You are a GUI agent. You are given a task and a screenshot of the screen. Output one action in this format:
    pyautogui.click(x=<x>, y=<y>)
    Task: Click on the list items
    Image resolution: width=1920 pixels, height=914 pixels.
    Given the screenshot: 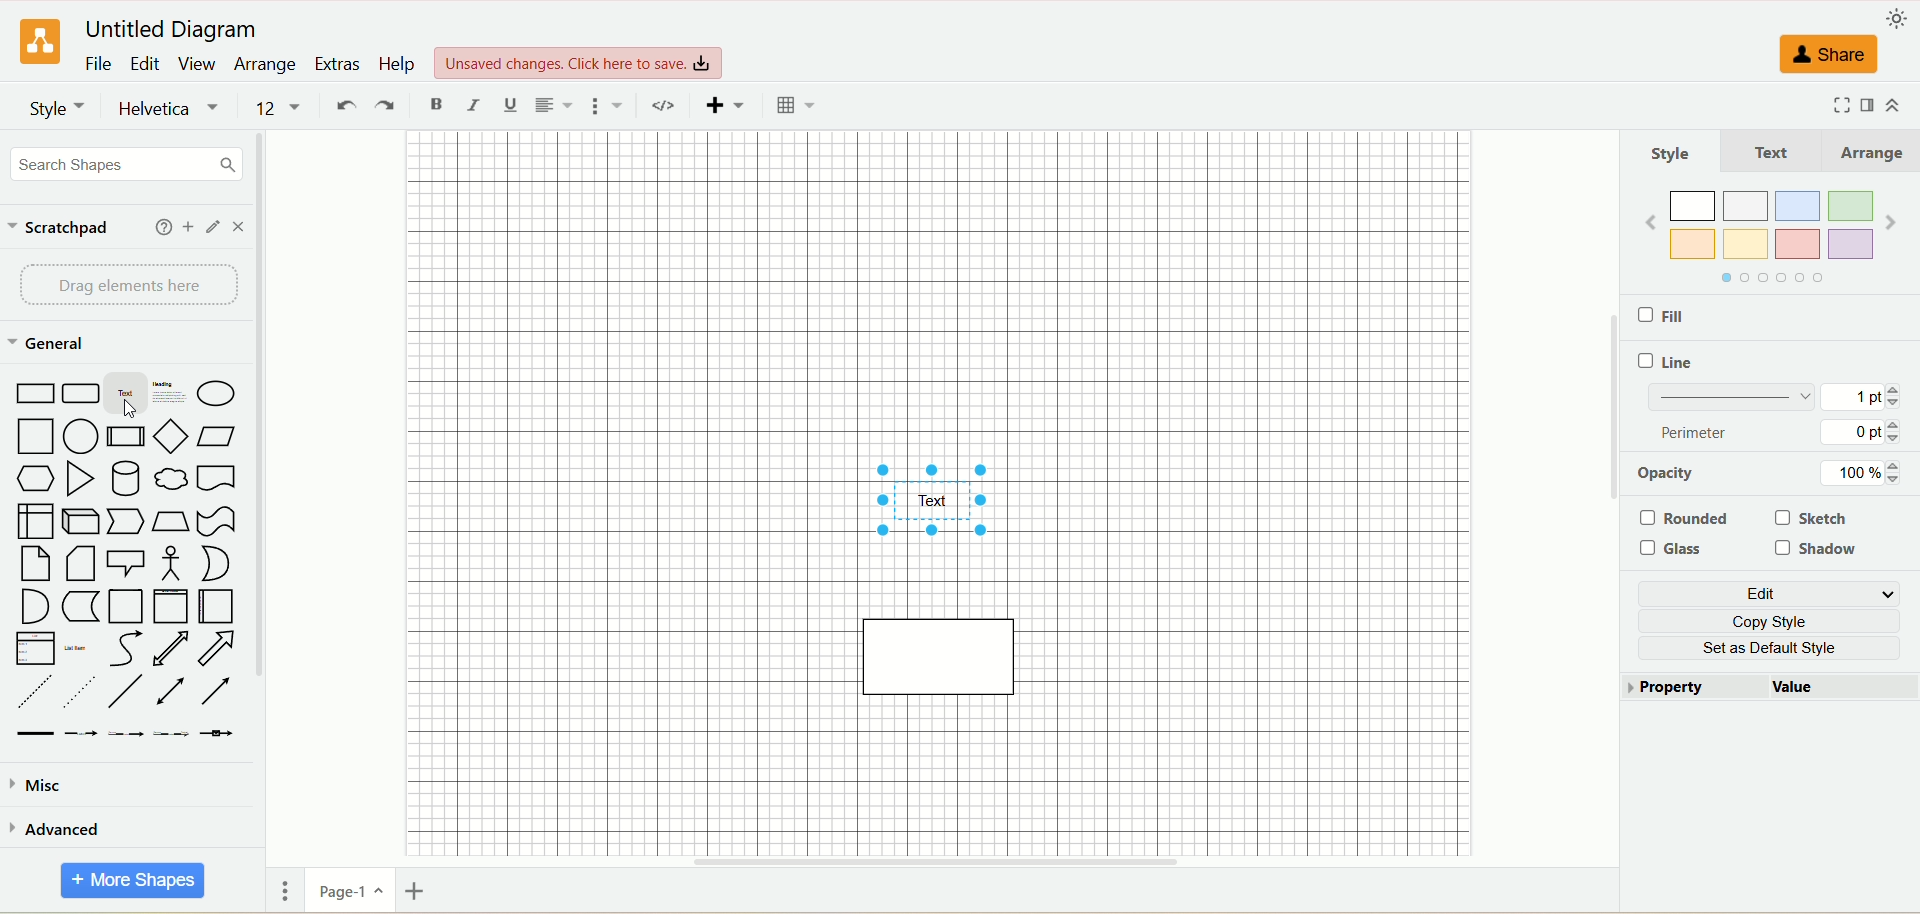 What is the action you would take?
    pyautogui.click(x=76, y=647)
    